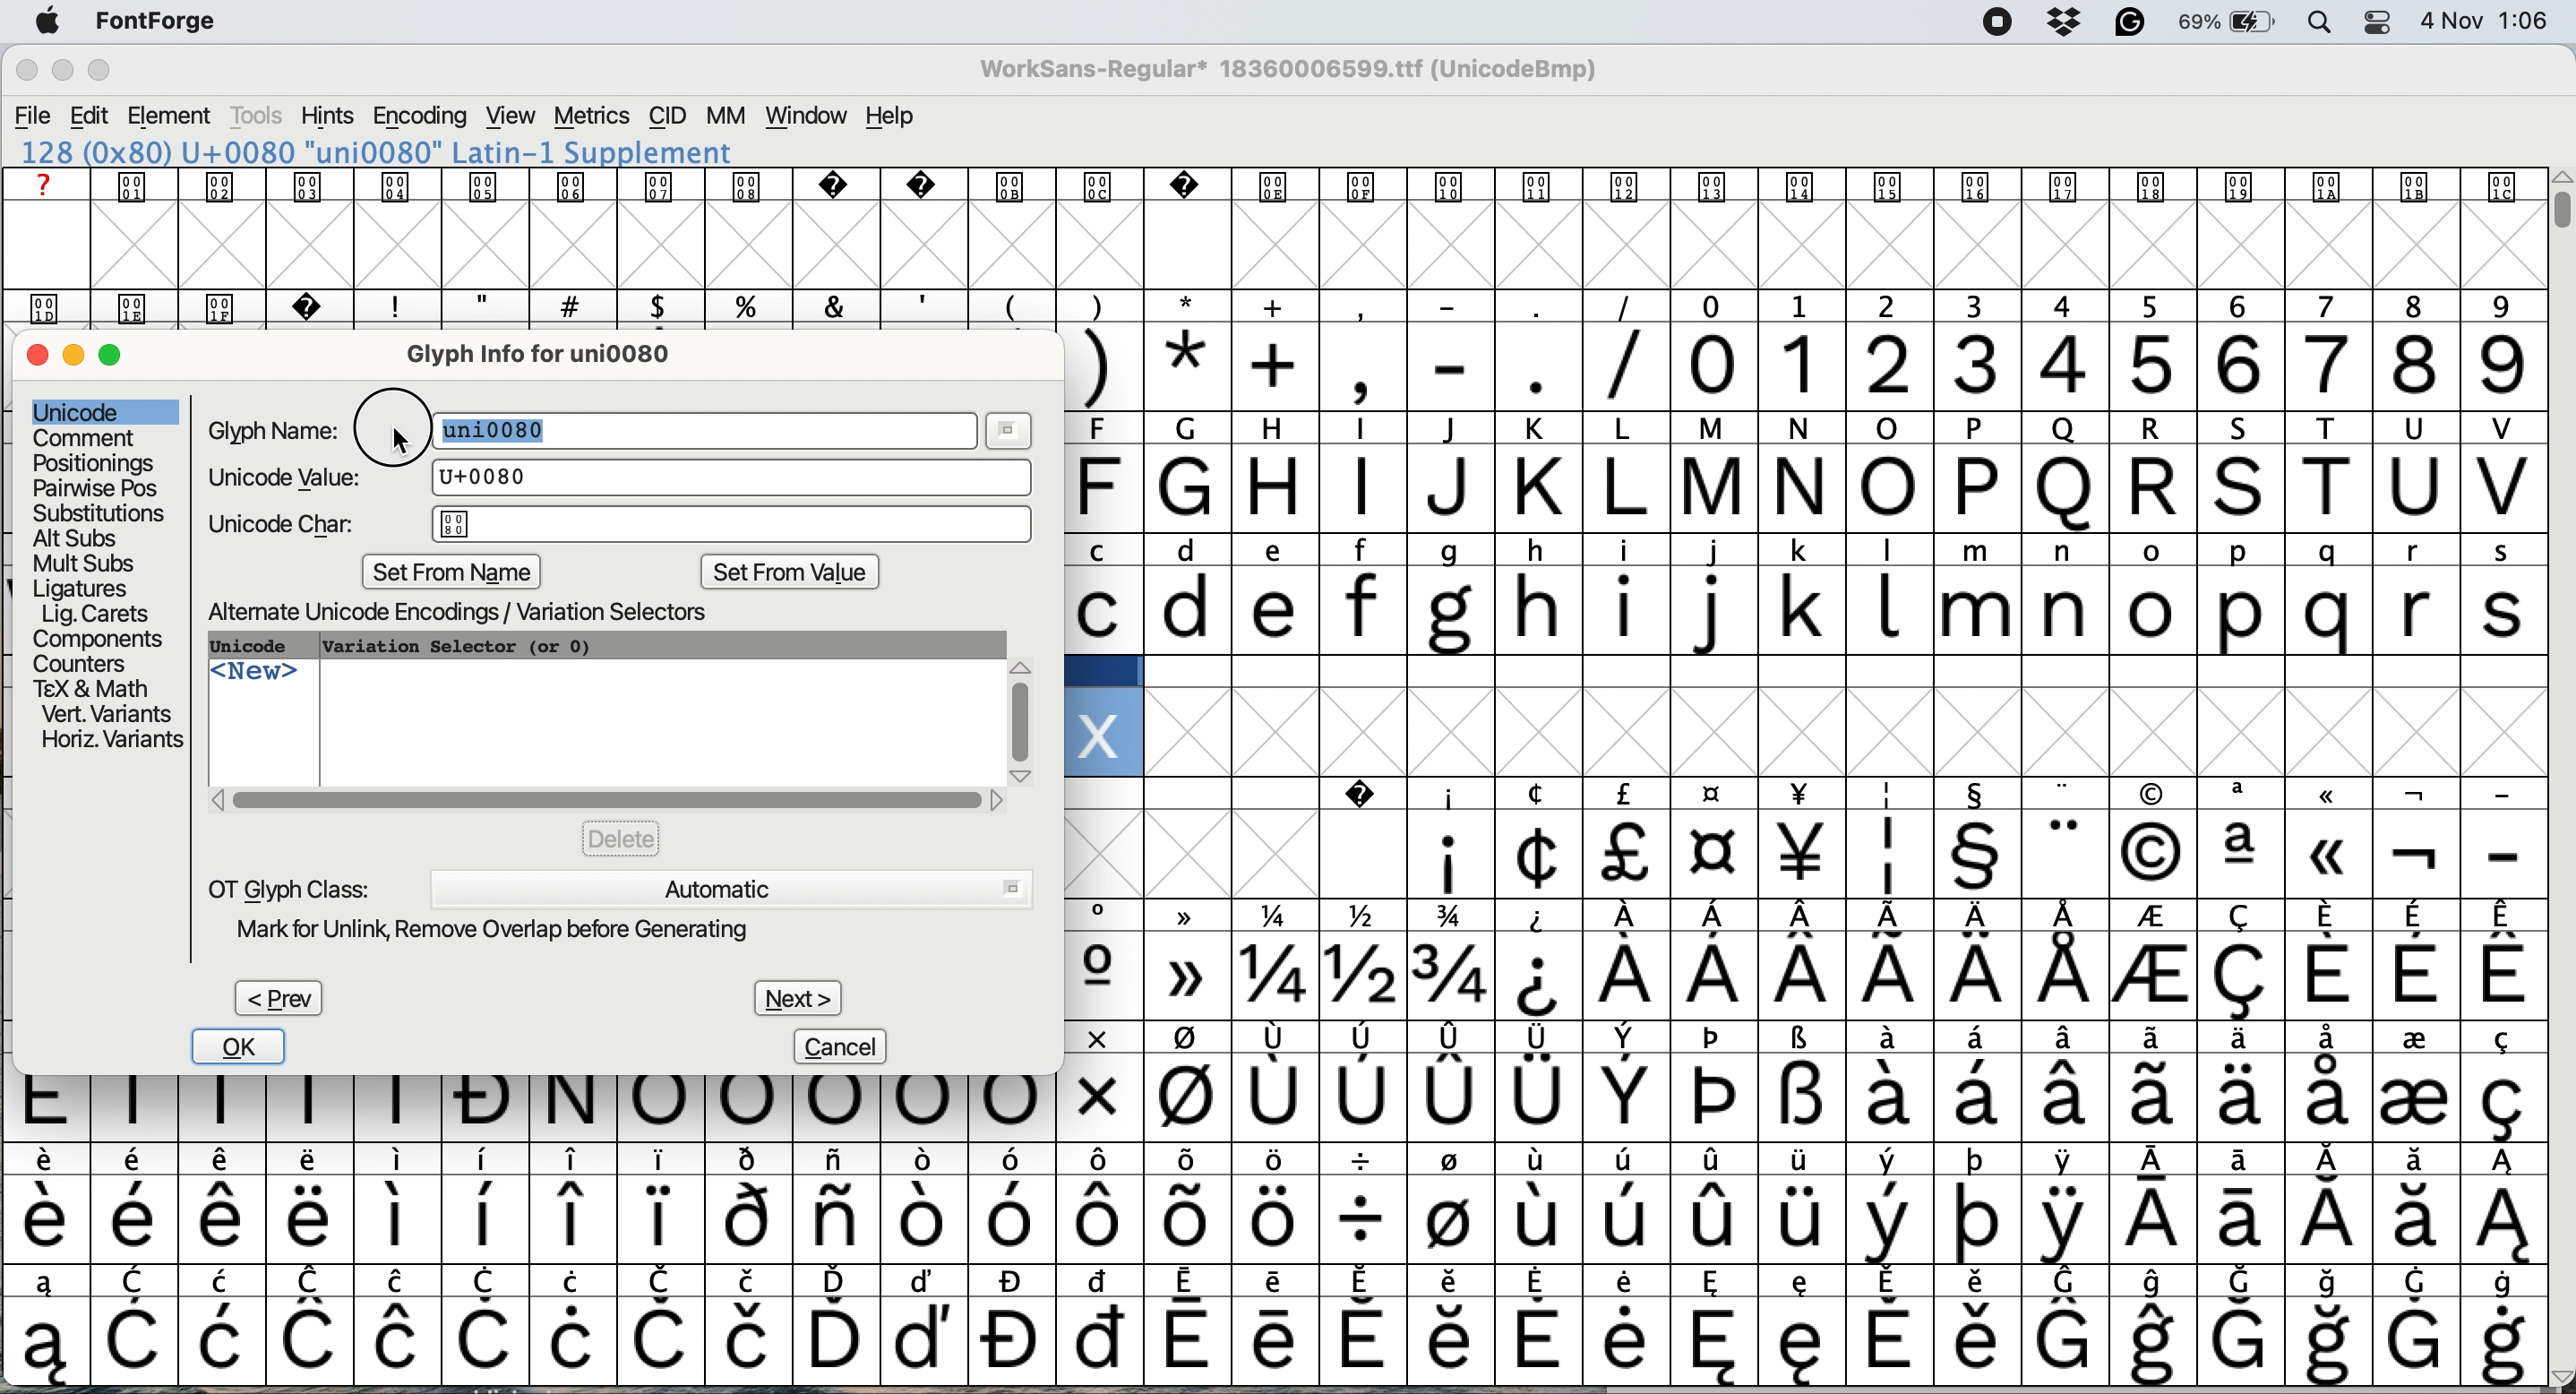 This screenshot has width=2576, height=1394. Describe the element at coordinates (459, 646) in the screenshot. I see `variation selector` at that location.